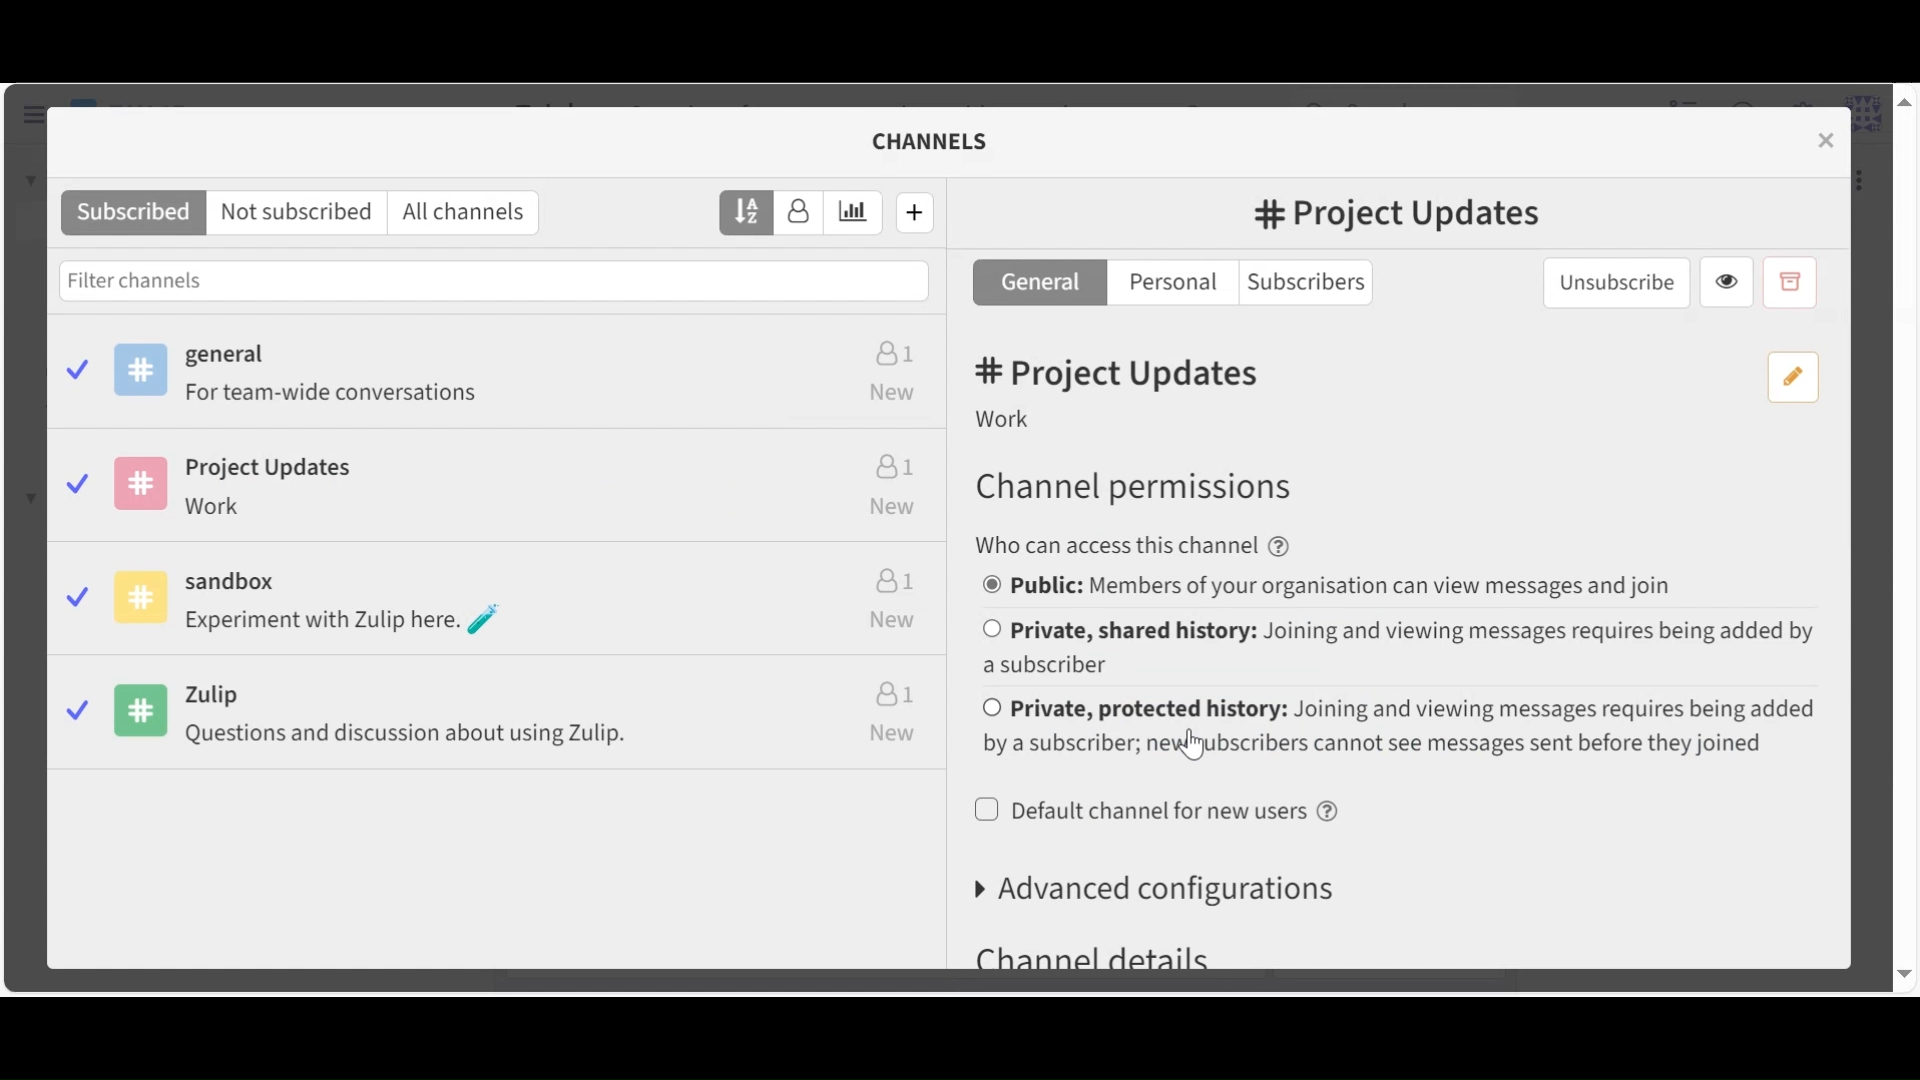  I want to click on Channel name, so click(1400, 217).